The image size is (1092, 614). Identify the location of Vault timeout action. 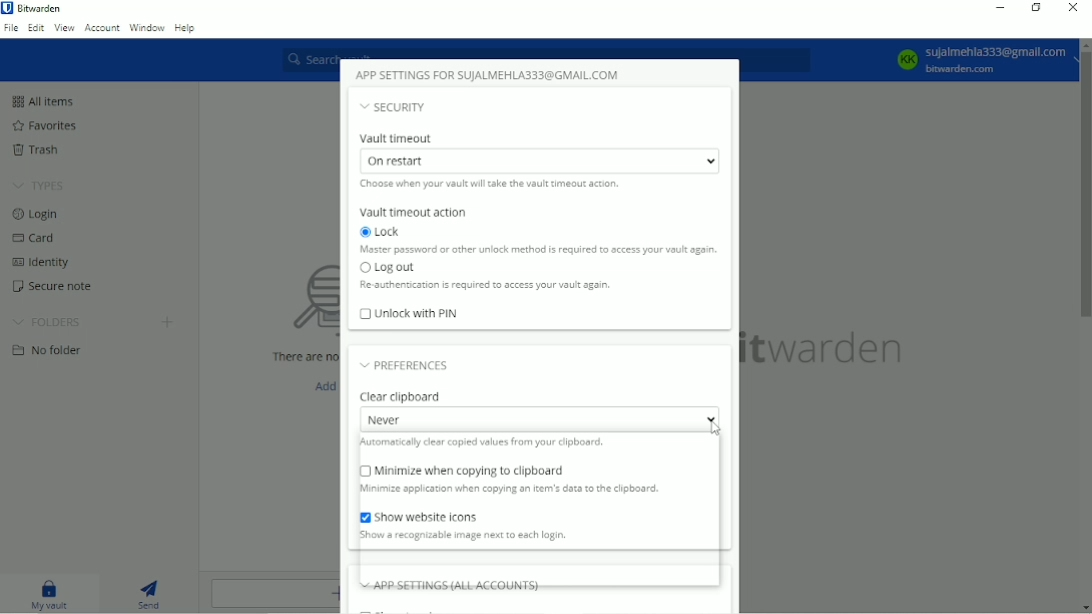
(417, 213).